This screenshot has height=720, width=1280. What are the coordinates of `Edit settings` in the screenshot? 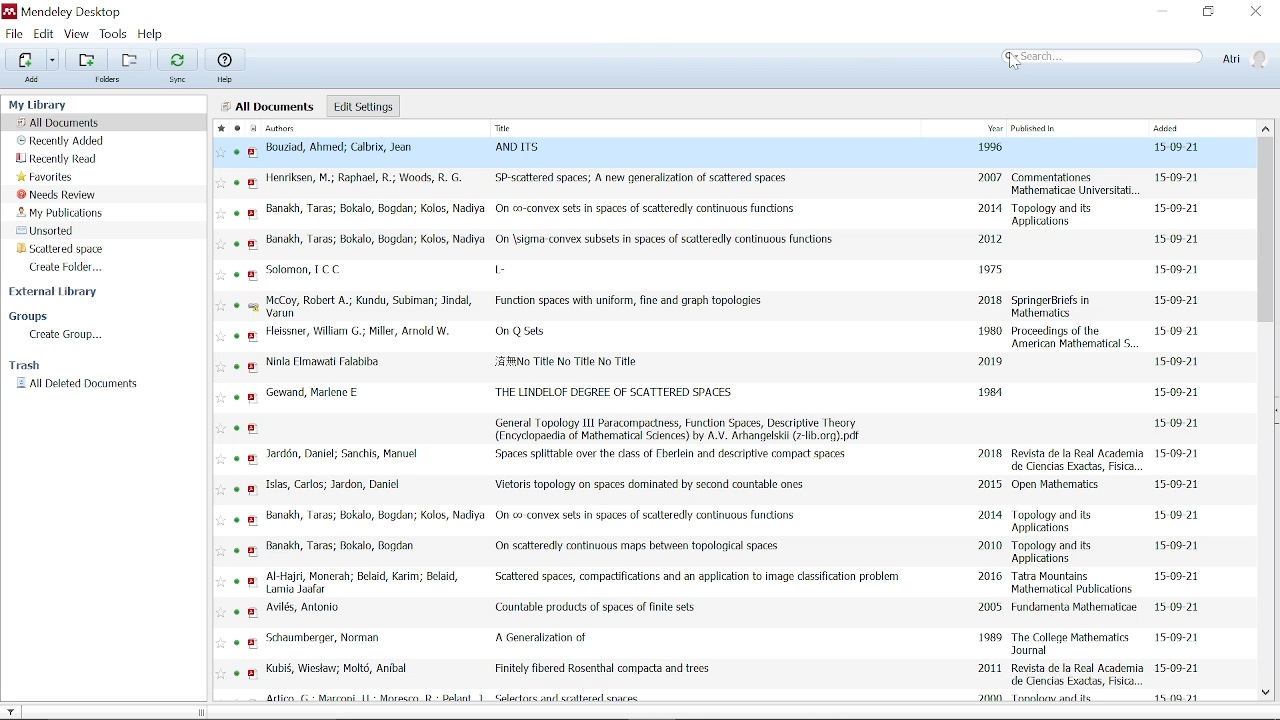 It's located at (362, 106).